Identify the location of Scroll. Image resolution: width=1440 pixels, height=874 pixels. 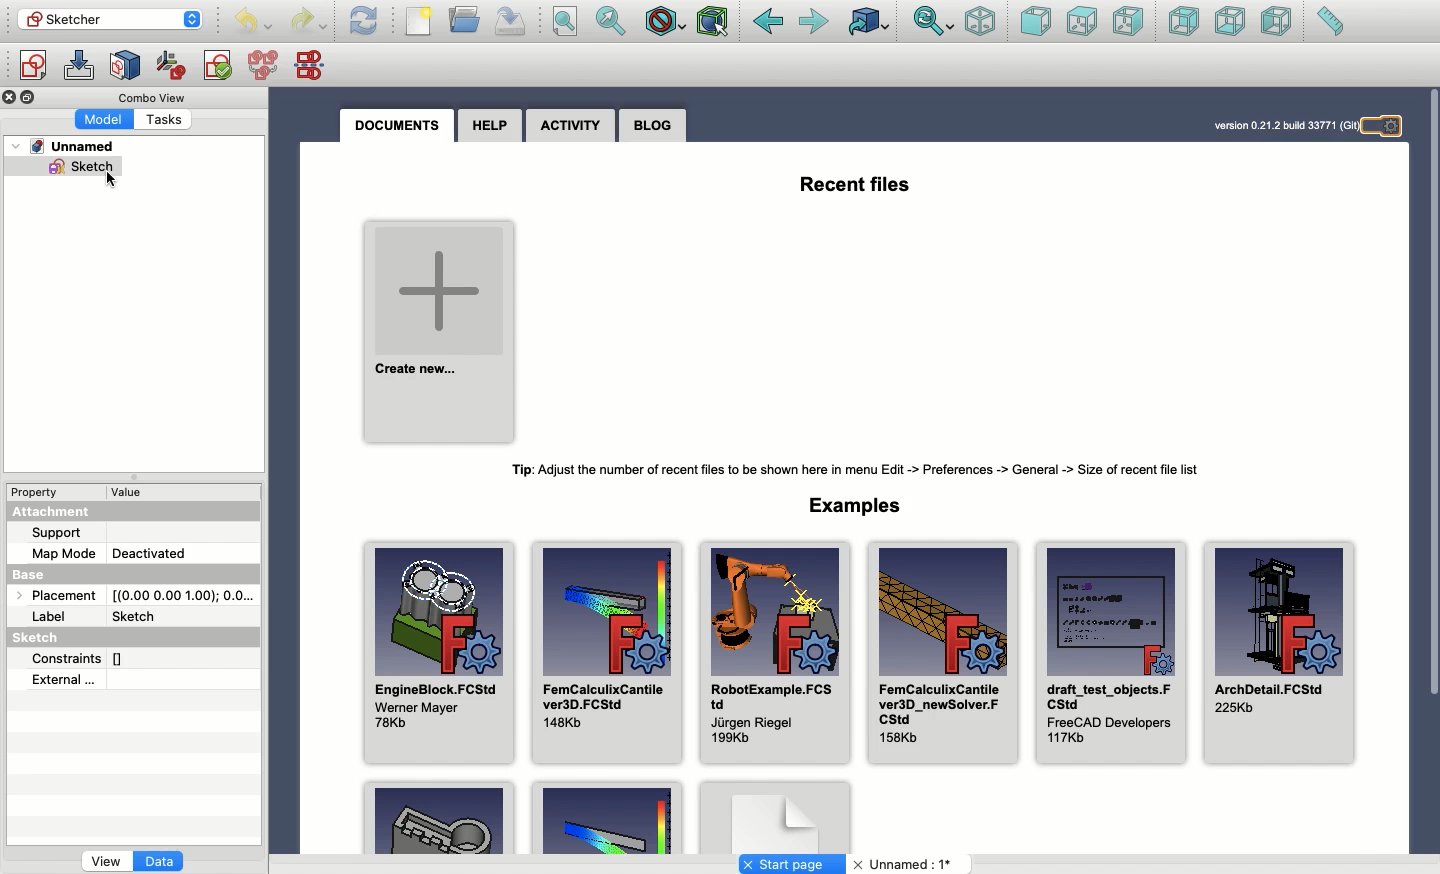
(1431, 450).